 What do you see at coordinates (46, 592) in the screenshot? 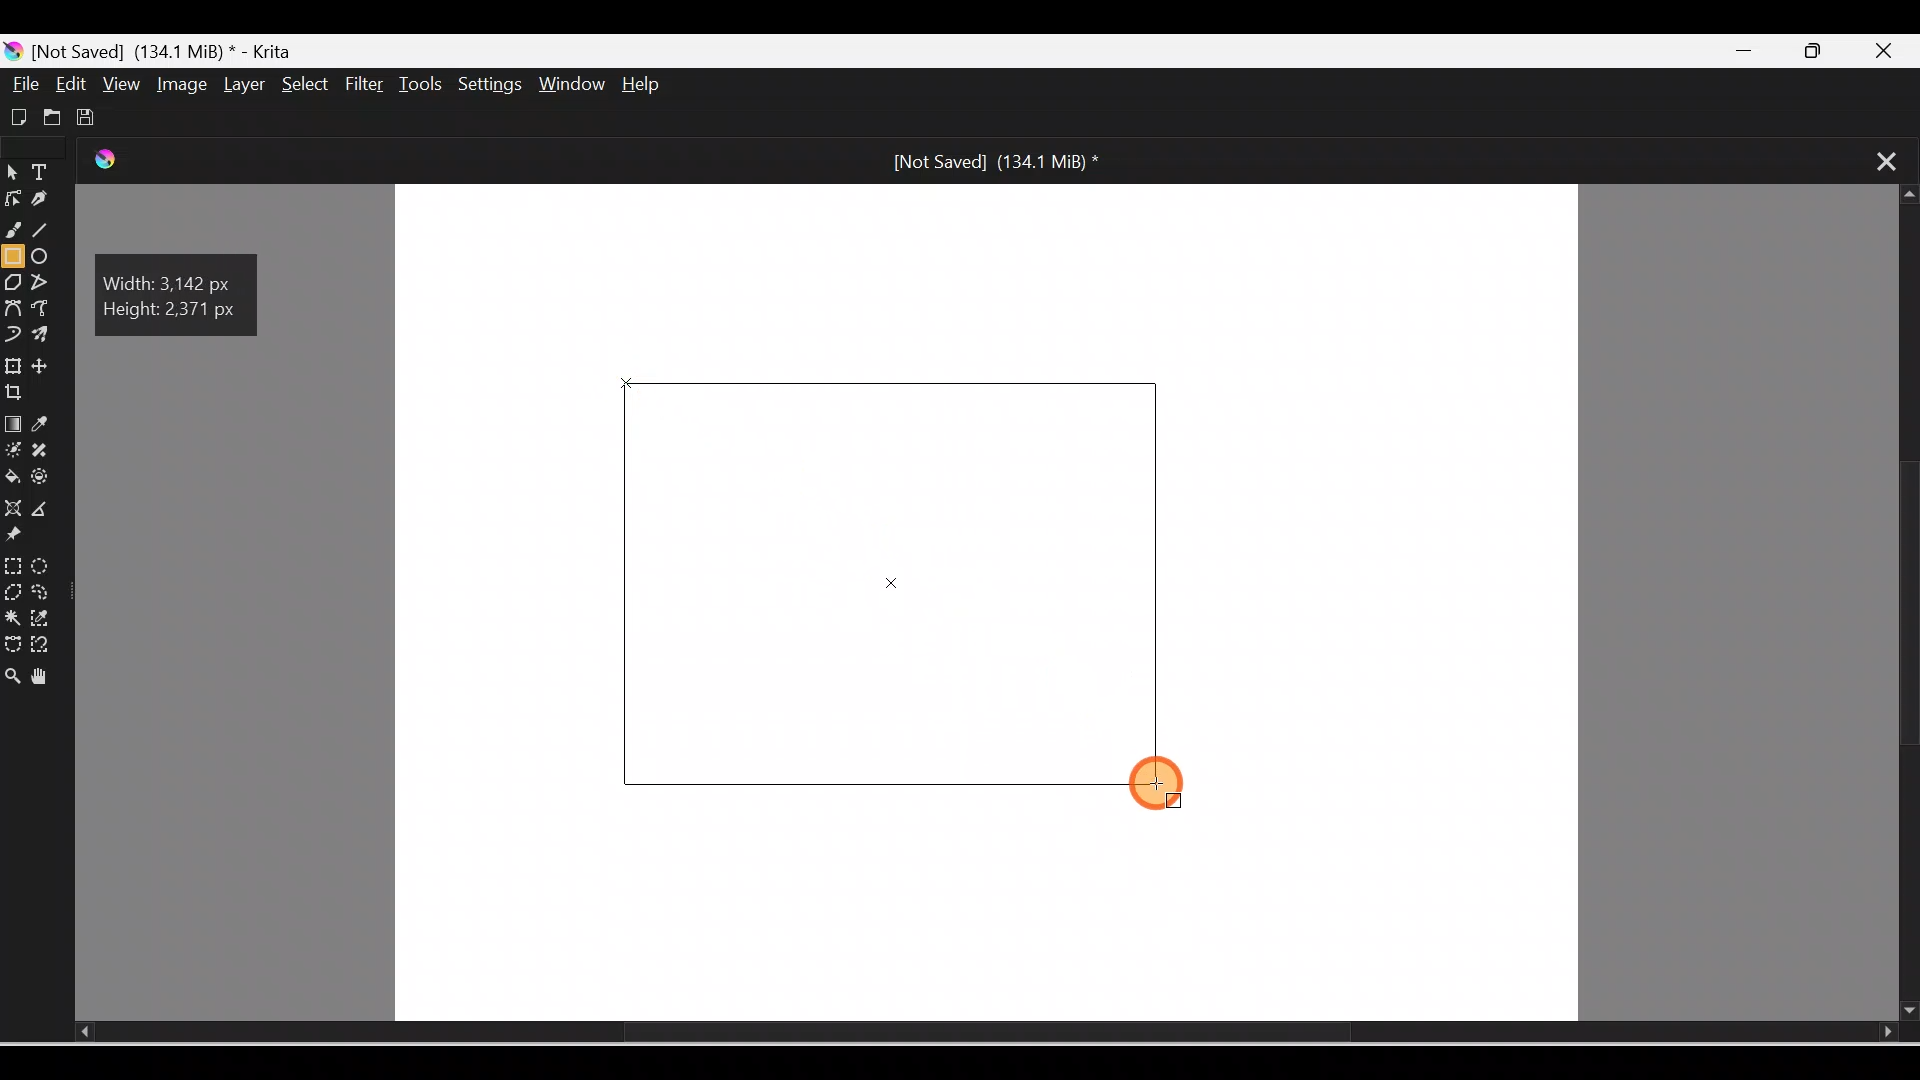
I see `Freehand selection tool` at bounding box center [46, 592].